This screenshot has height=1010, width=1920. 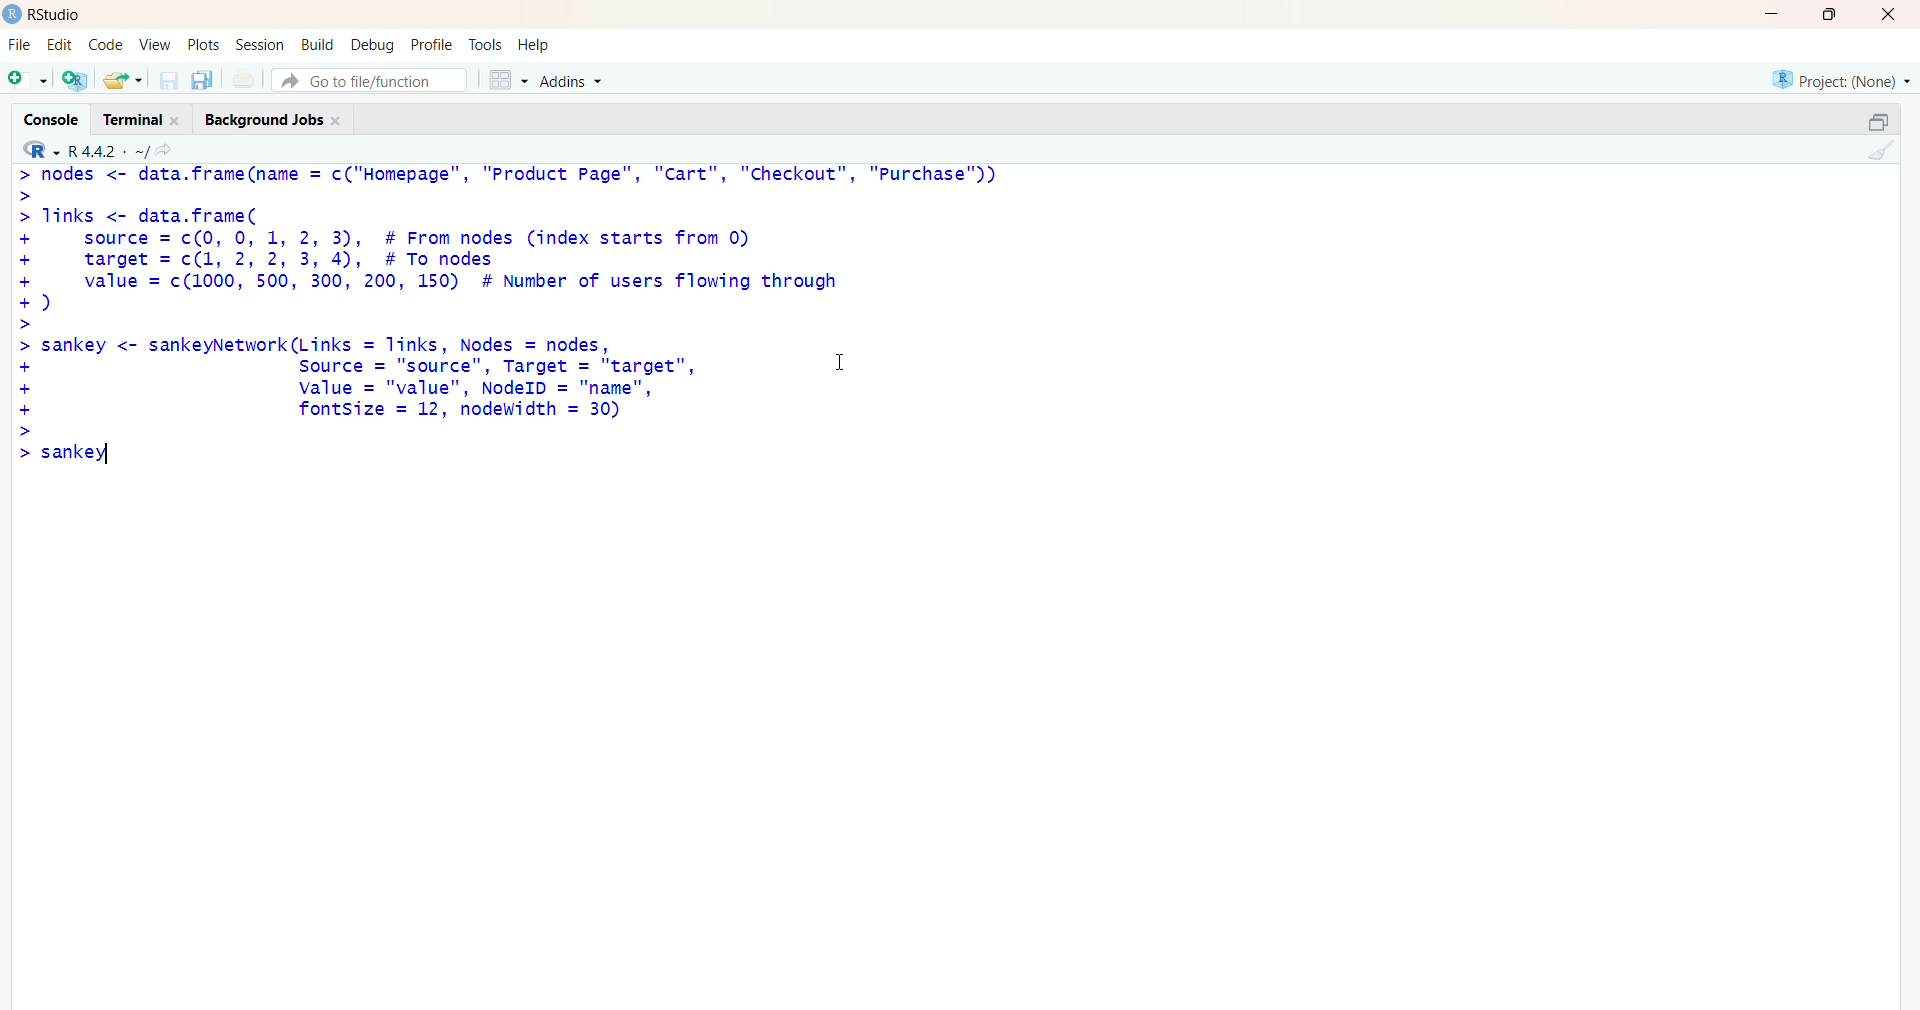 I want to click on Addins, so click(x=570, y=82).